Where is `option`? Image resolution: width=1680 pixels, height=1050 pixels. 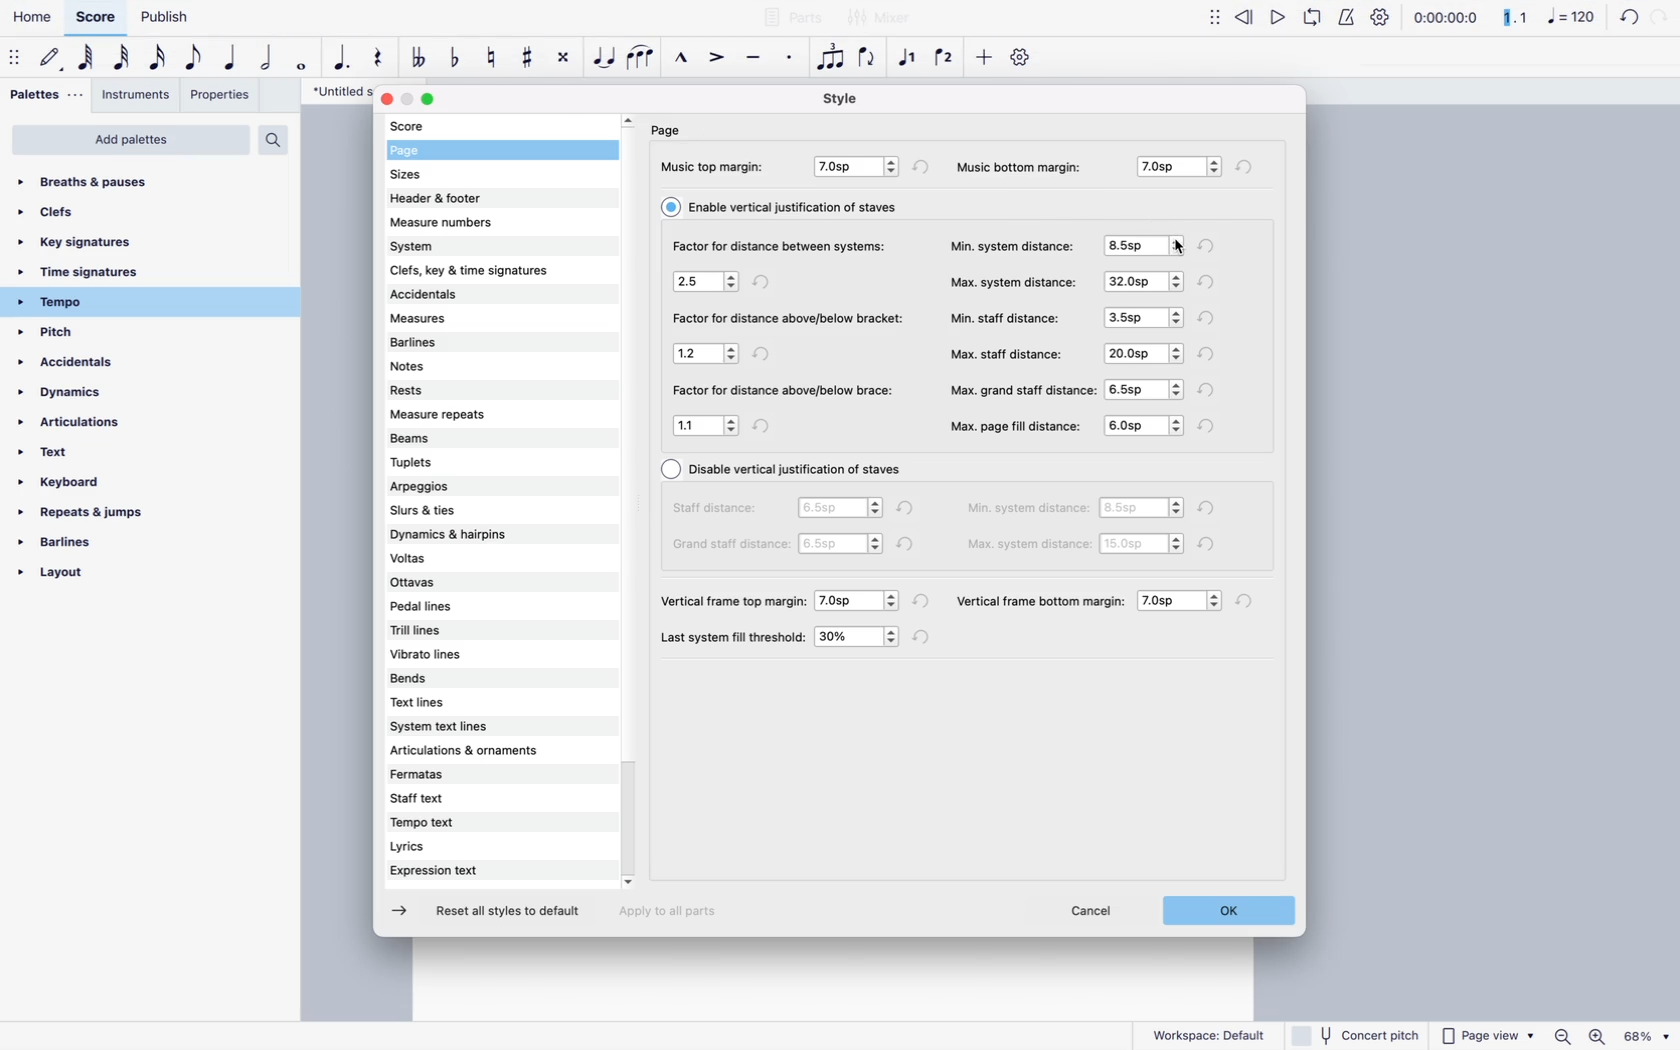
option is located at coordinates (1183, 601).